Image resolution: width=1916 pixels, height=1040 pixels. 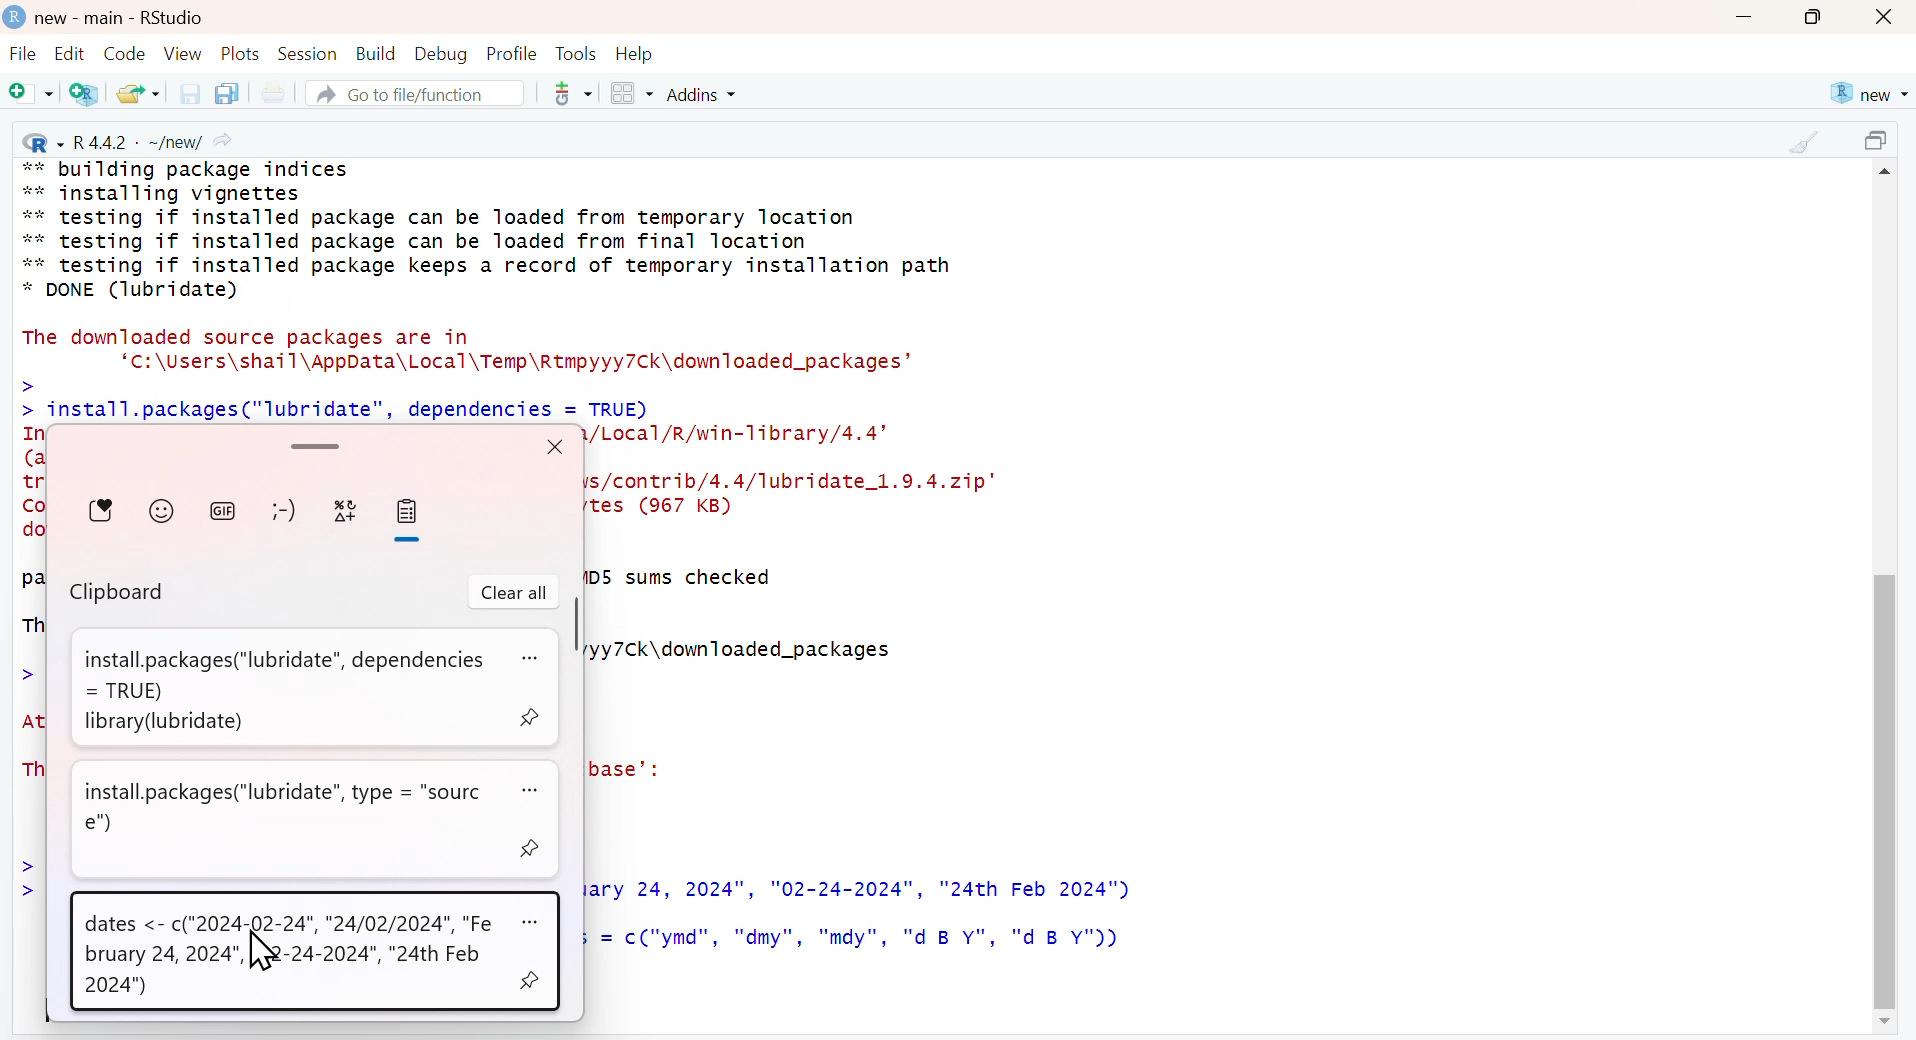 I want to click on maximize, so click(x=1880, y=143).